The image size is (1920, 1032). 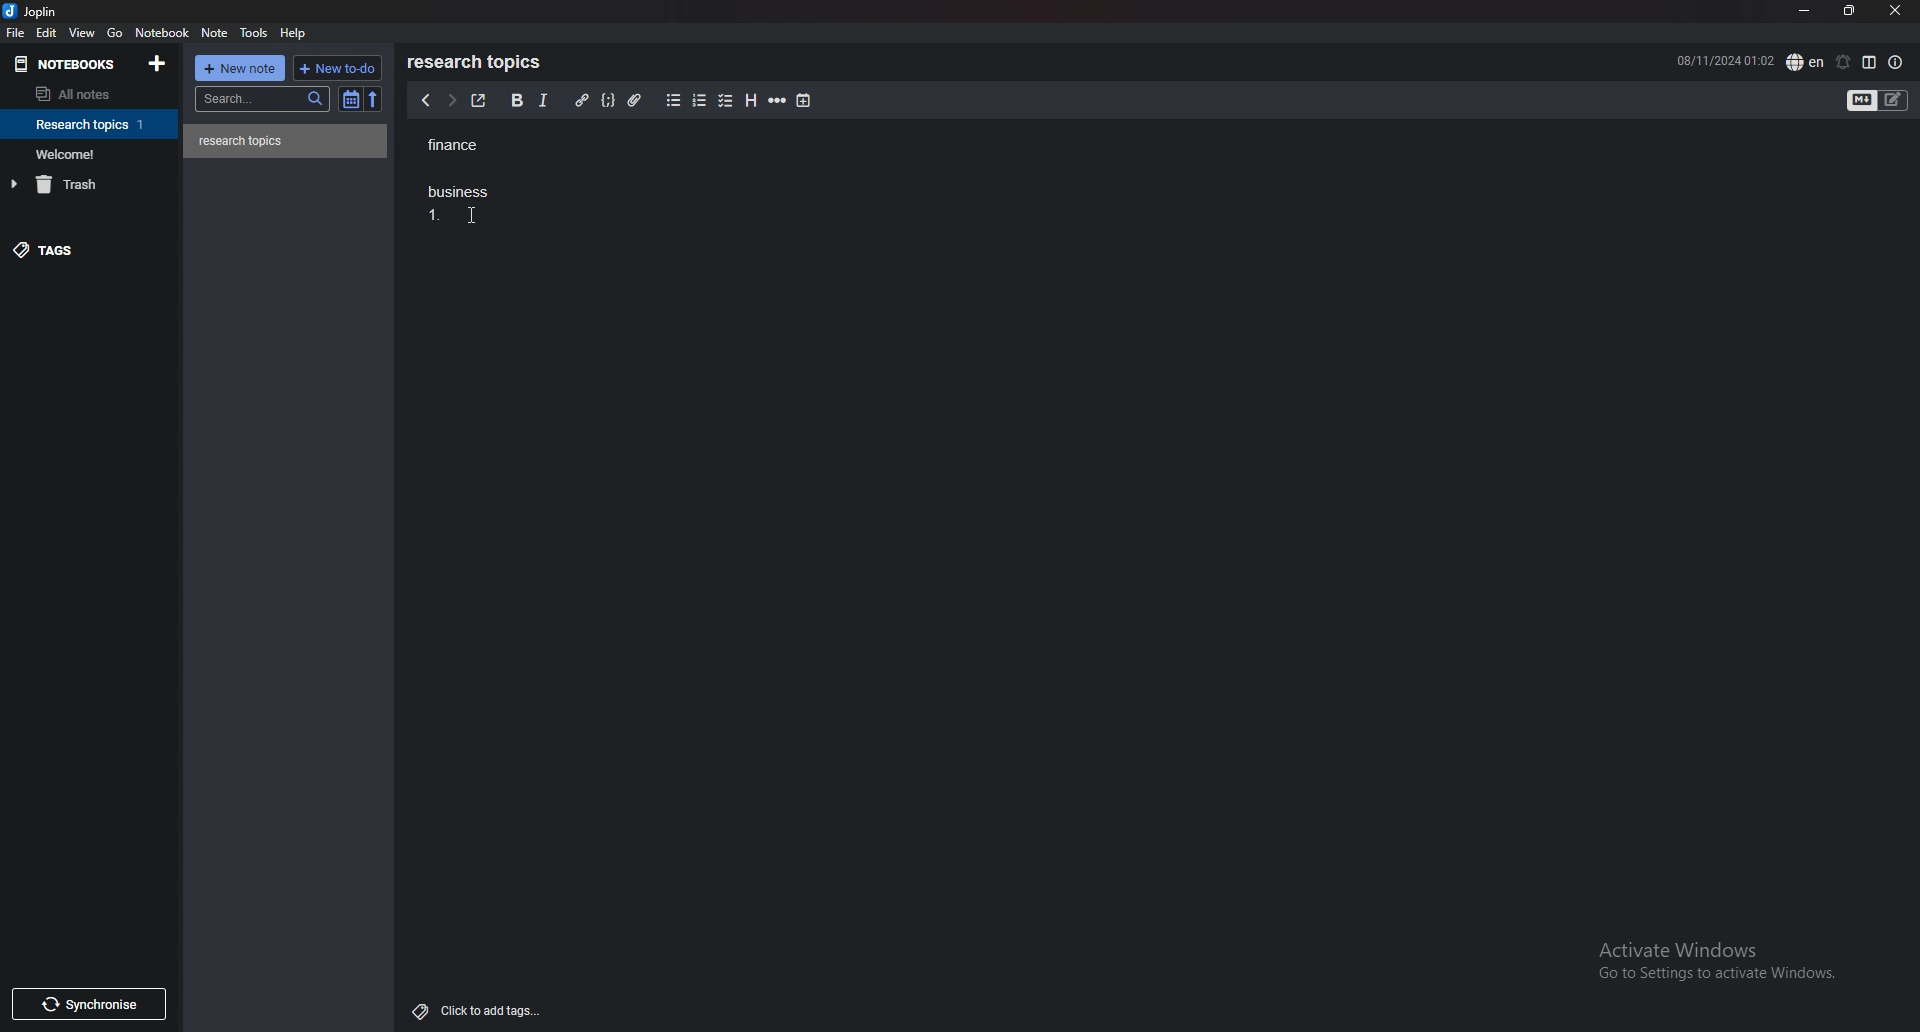 I want to click on Synchronise, so click(x=93, y=1003).